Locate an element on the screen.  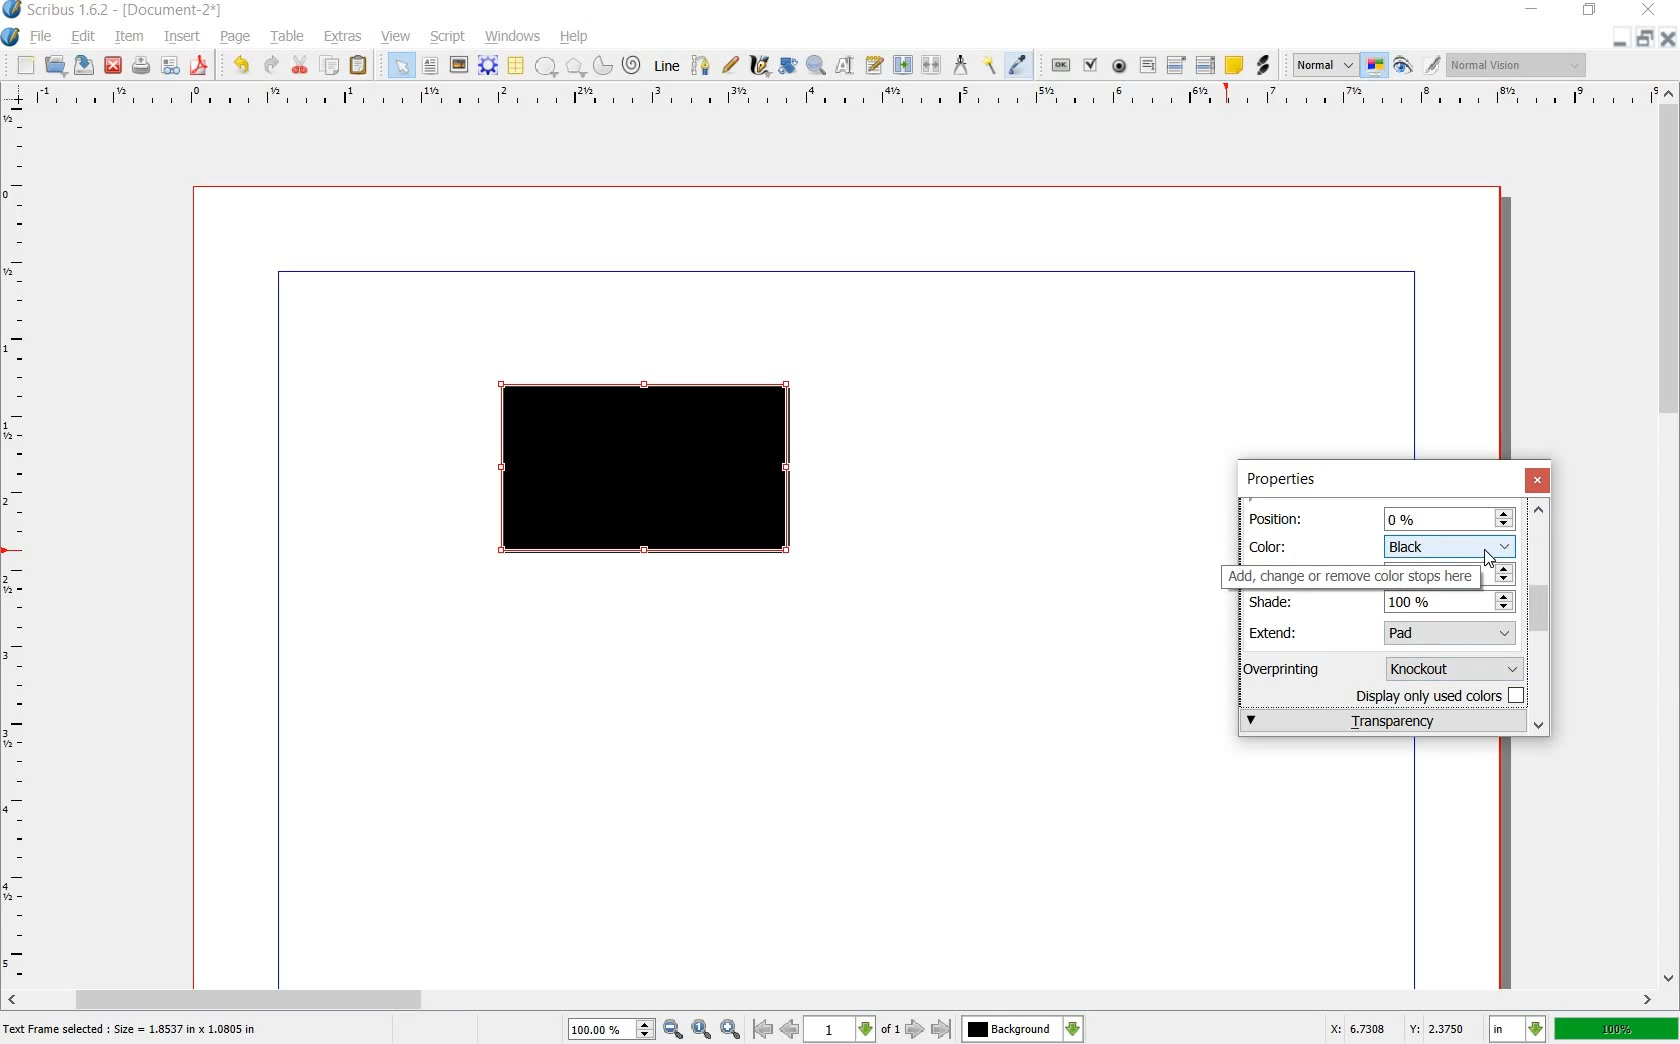
copy is located at coordinates (331, 66).